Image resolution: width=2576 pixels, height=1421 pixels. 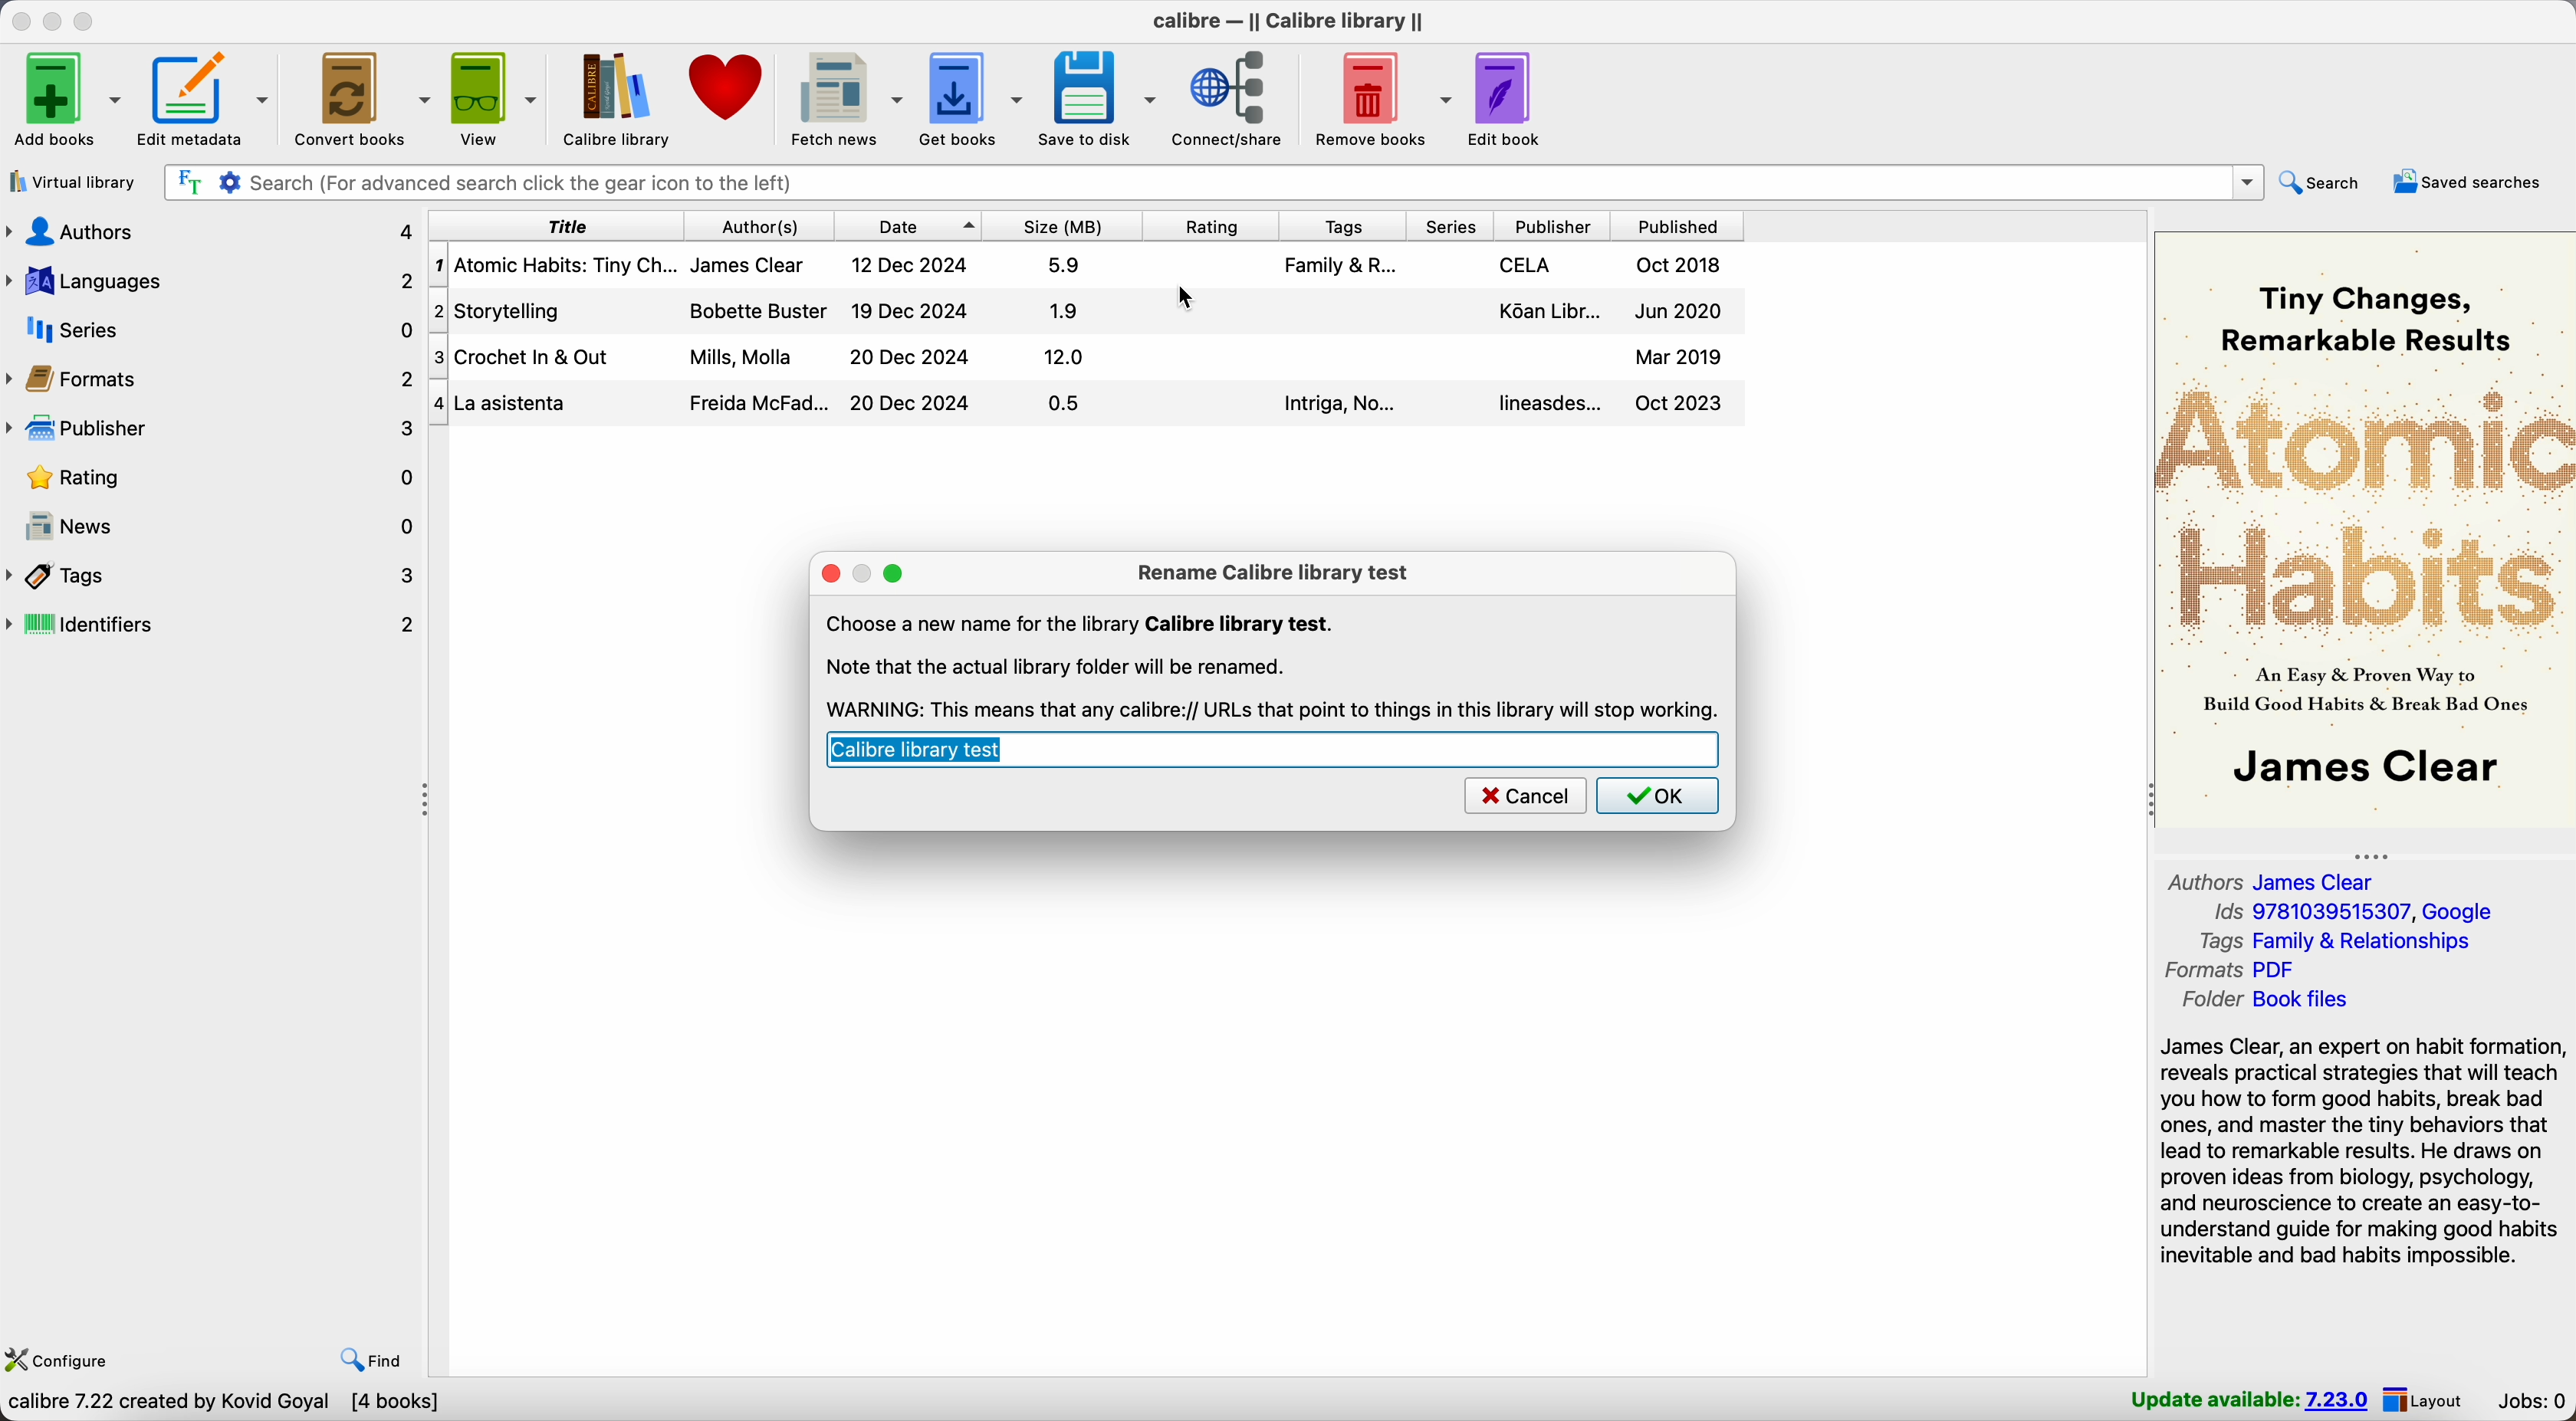 What do you see at coordinates (2363, 527) in the screenshot?
I see `book cover preview` at bounding box center [2363, 527].